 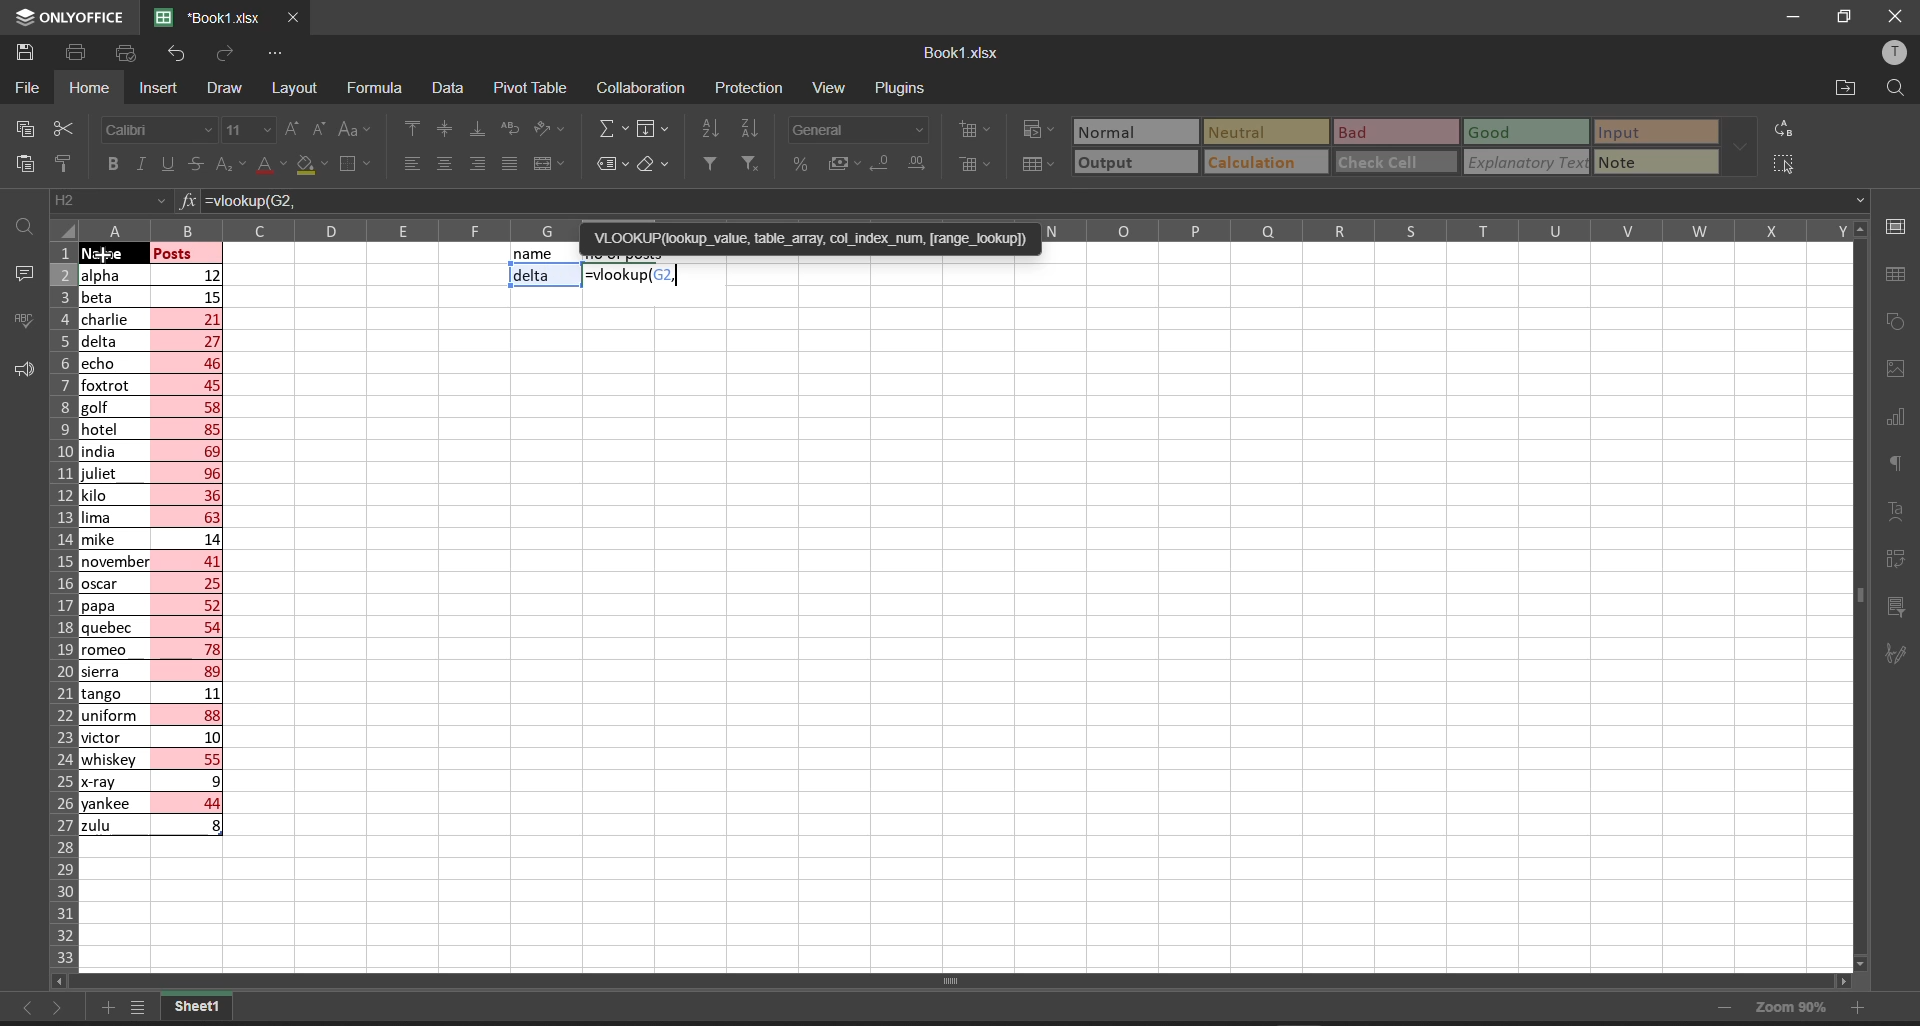 I want to click on select all, so click(x=64, y=229).